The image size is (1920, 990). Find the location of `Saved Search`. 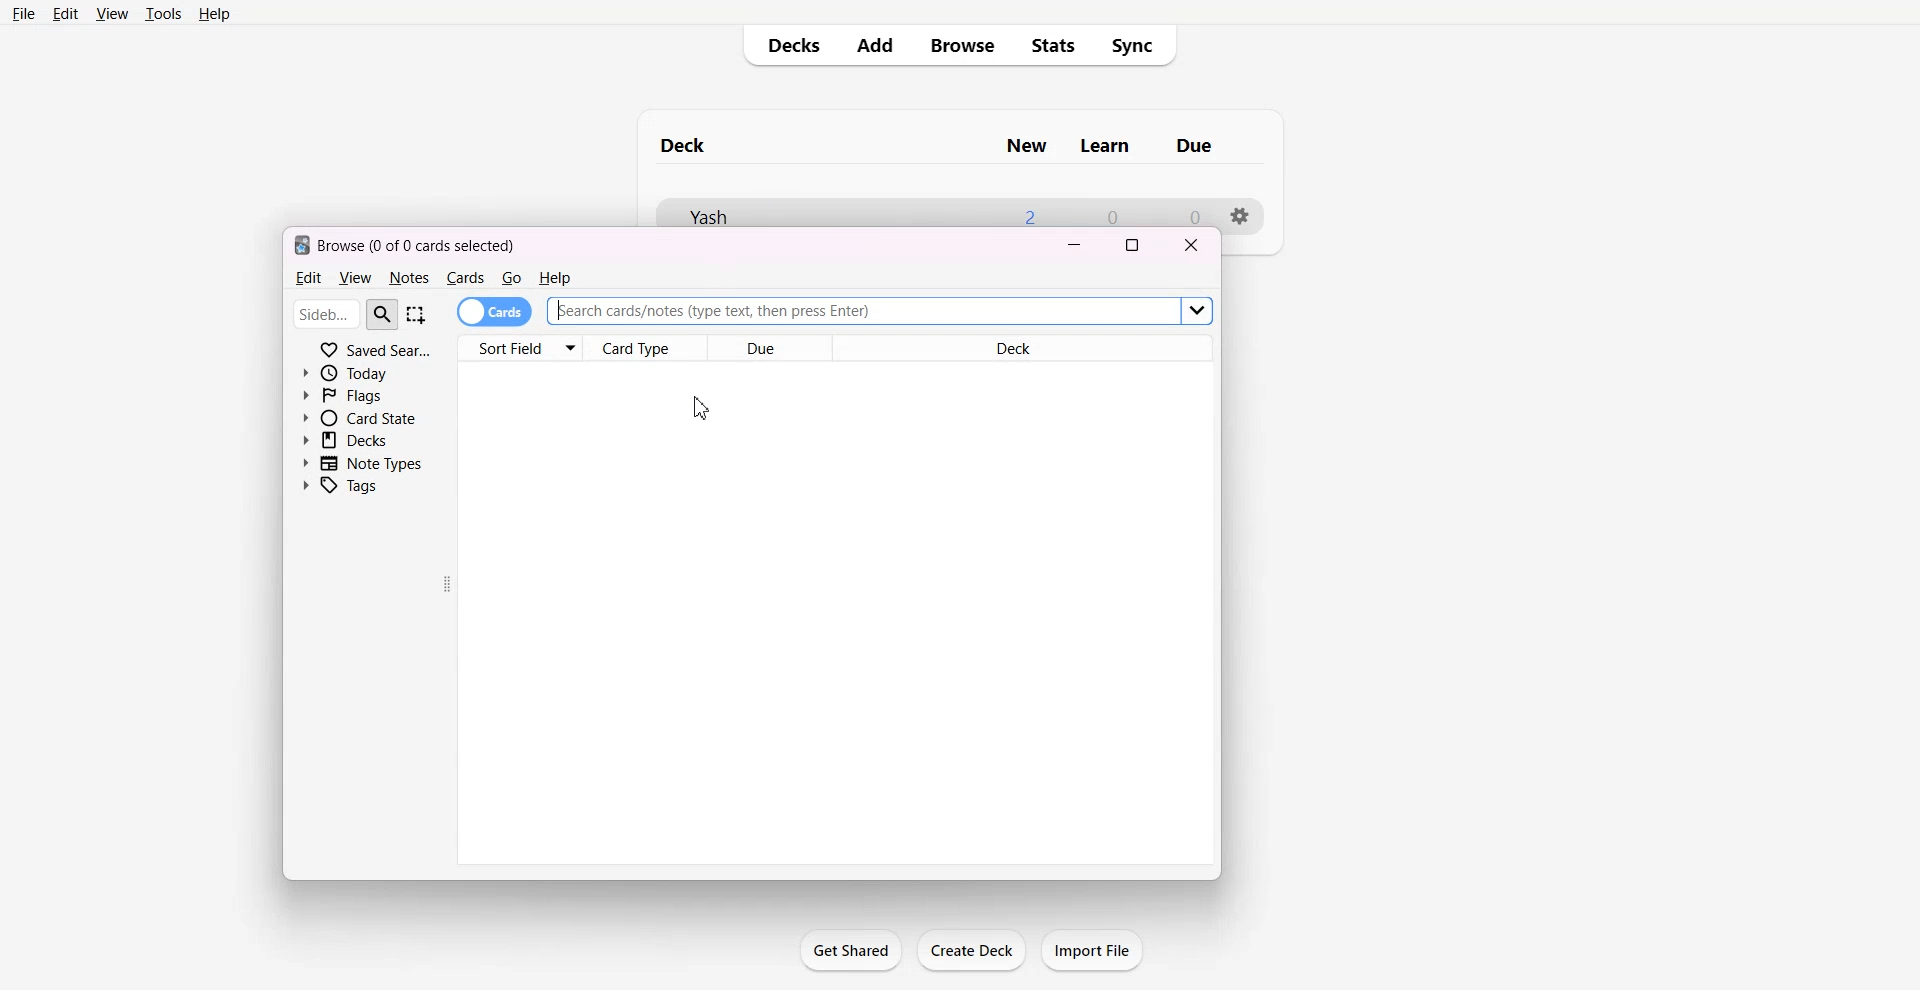

Saved Search is located at coordinates (376, 349).